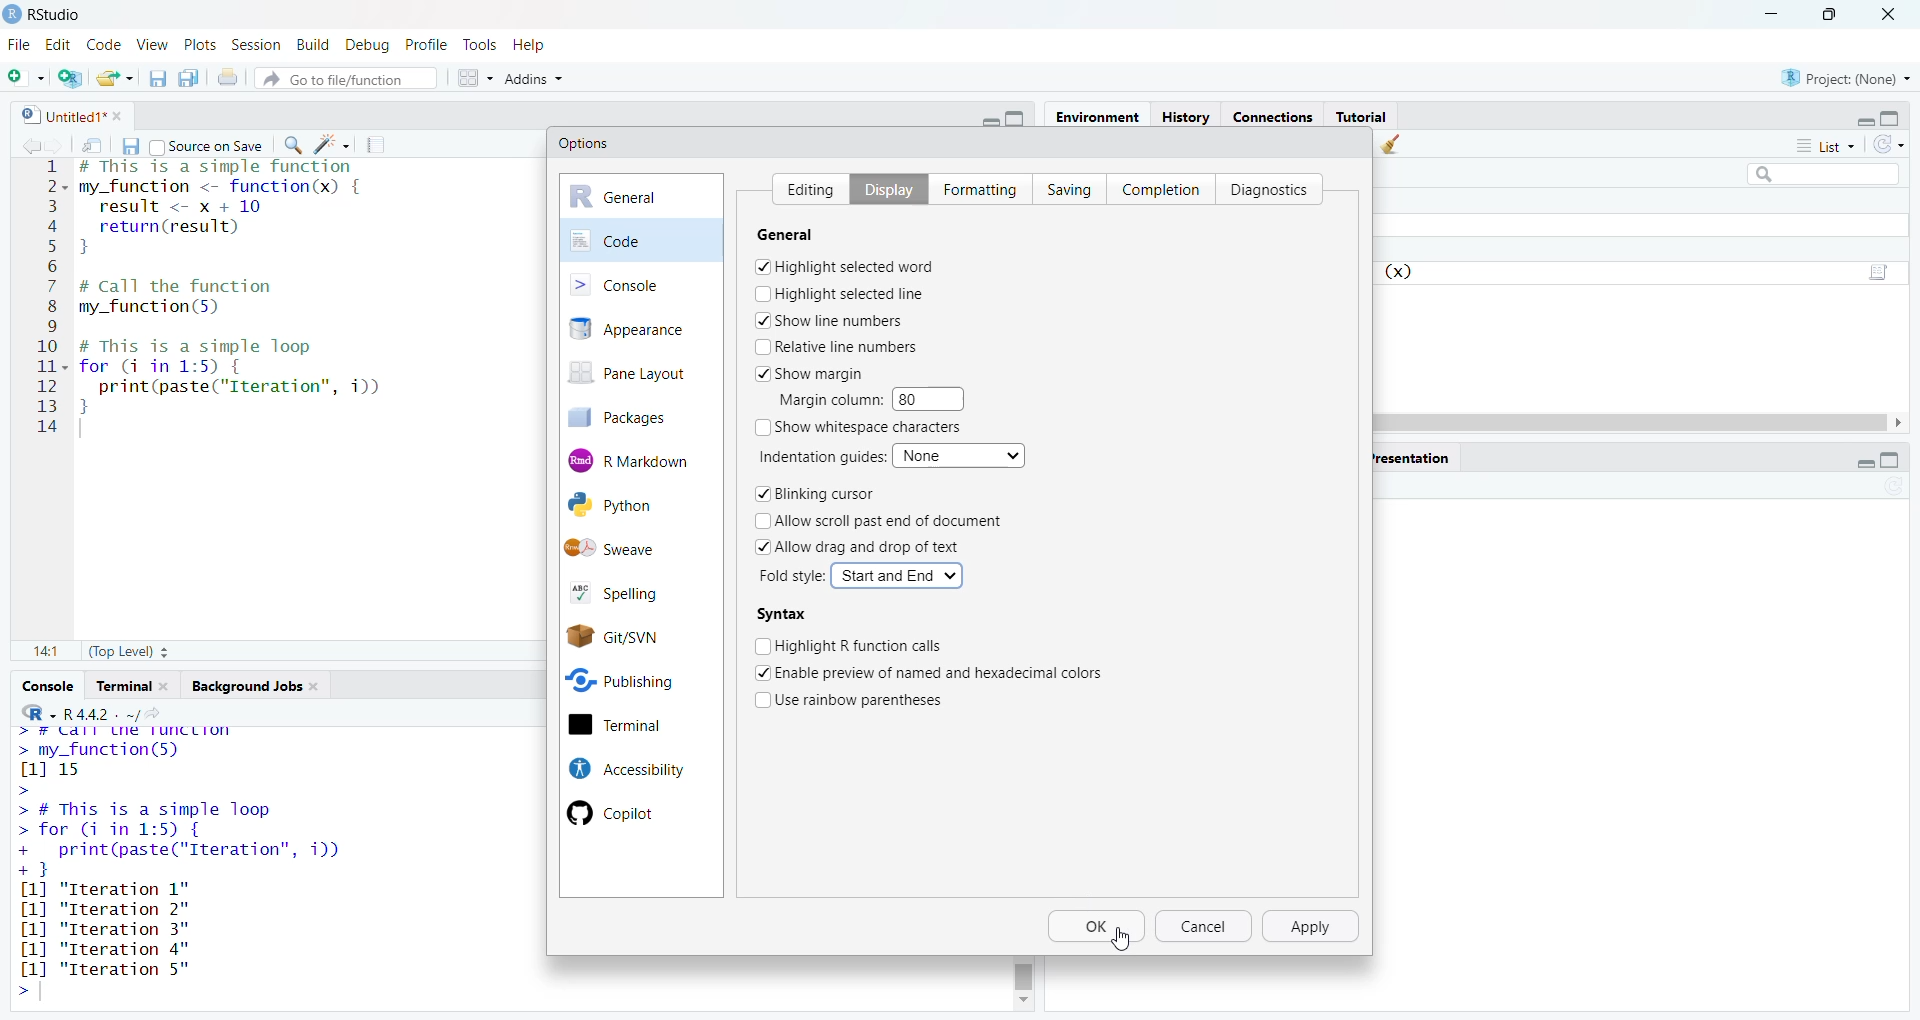  What do you see at coordinates (1022, 1002) in the screenshot?
I see `move down` at bounding box center [1022, 1002].